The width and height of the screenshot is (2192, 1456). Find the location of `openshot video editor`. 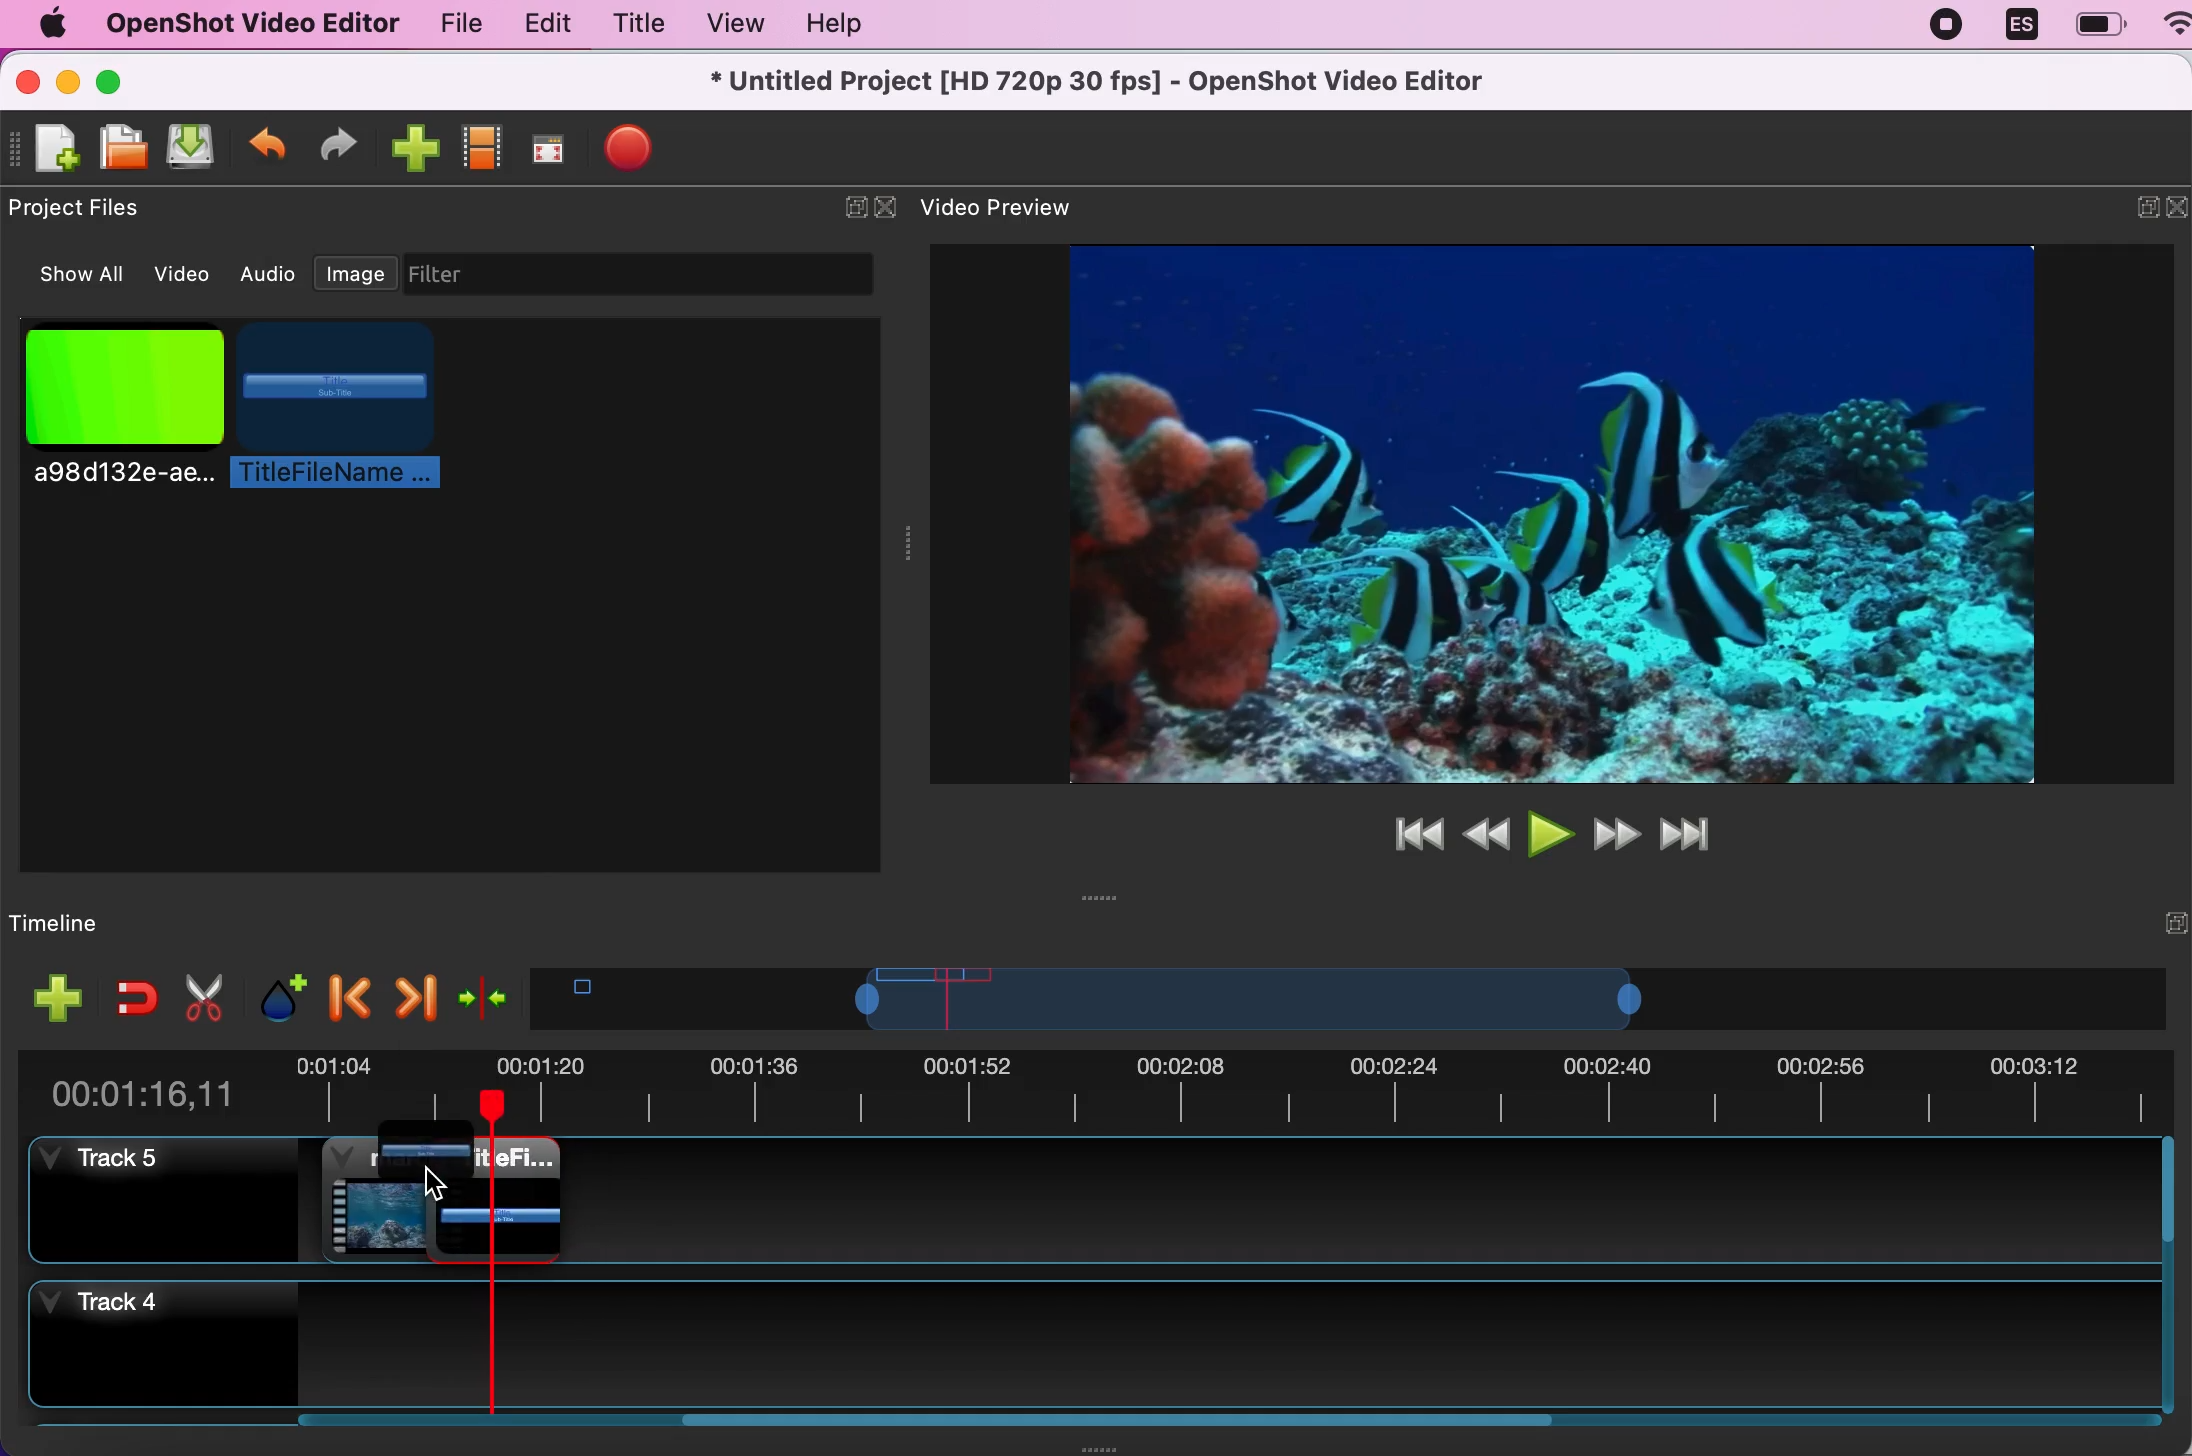

openshot video editor is located at coordinates (251, 25).